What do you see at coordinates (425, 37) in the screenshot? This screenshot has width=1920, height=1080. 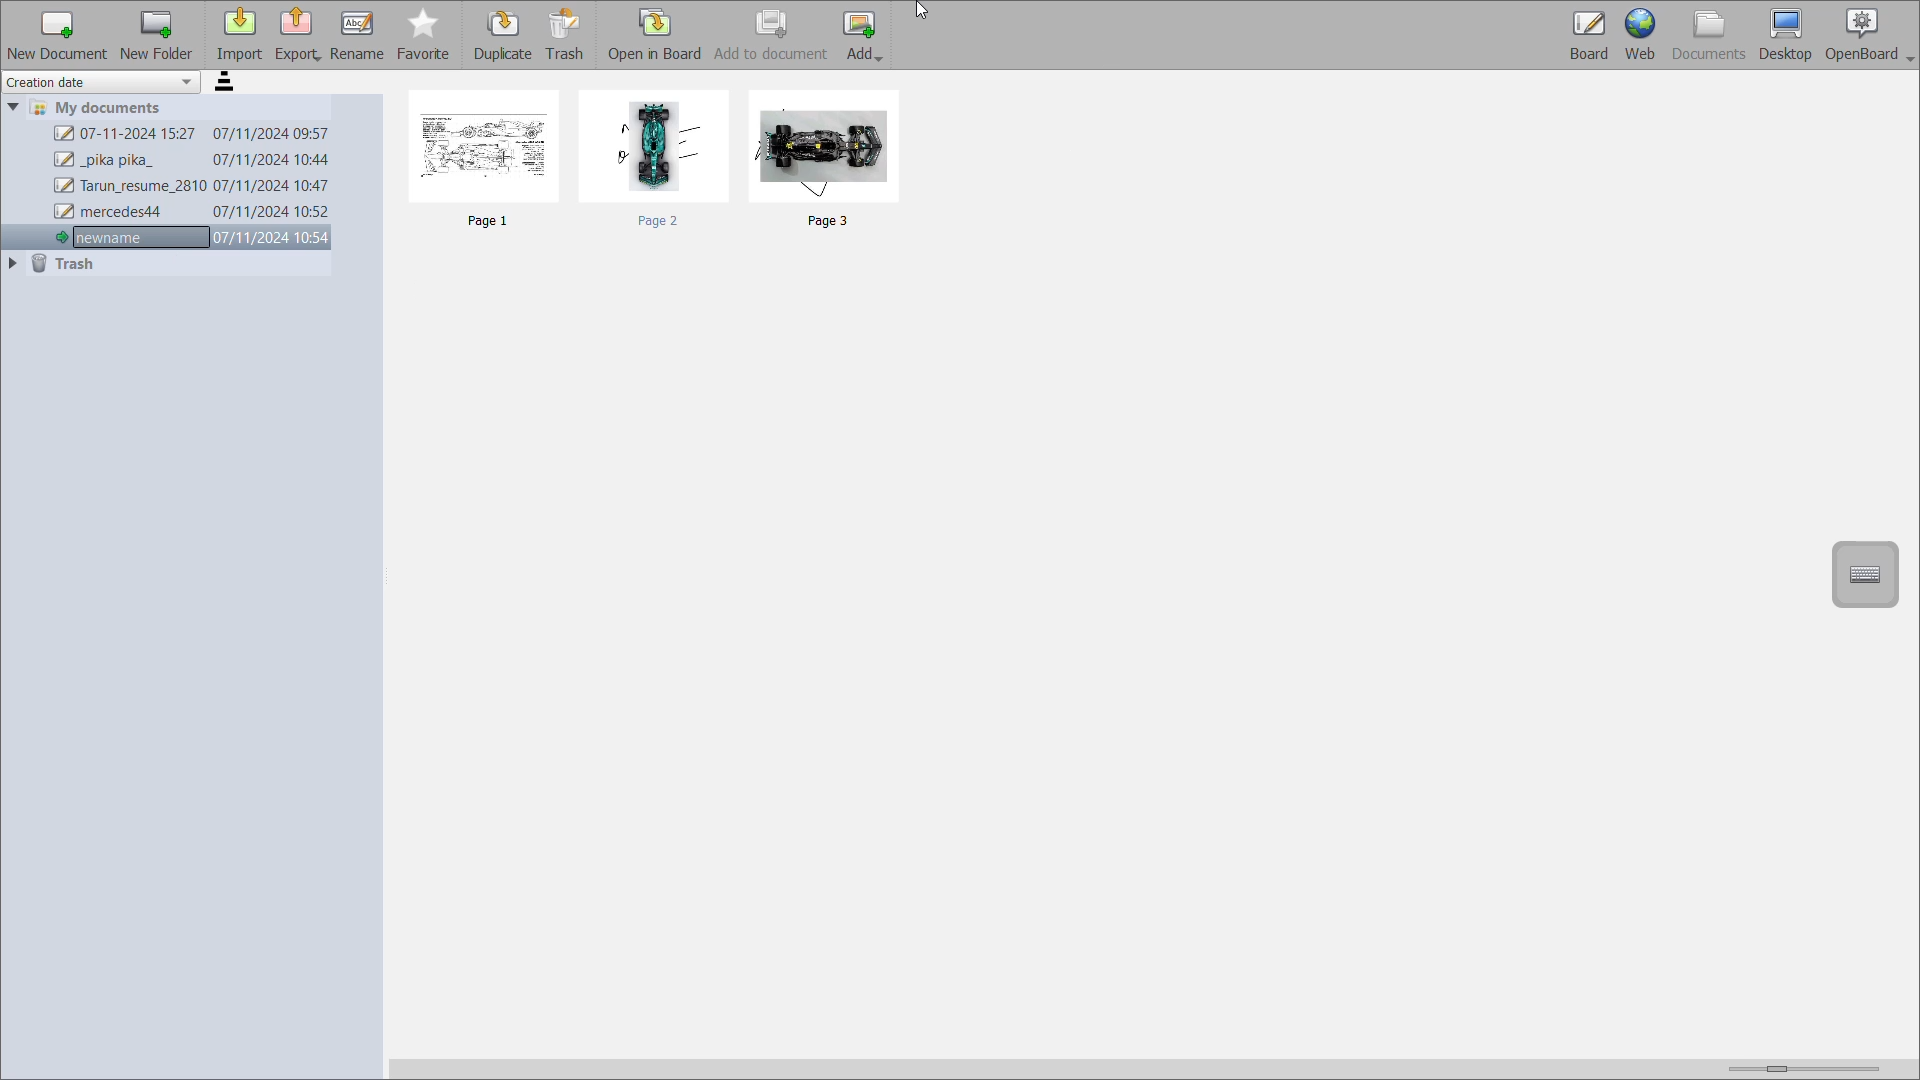 I see `favourite` at bounding box center [425, 37].